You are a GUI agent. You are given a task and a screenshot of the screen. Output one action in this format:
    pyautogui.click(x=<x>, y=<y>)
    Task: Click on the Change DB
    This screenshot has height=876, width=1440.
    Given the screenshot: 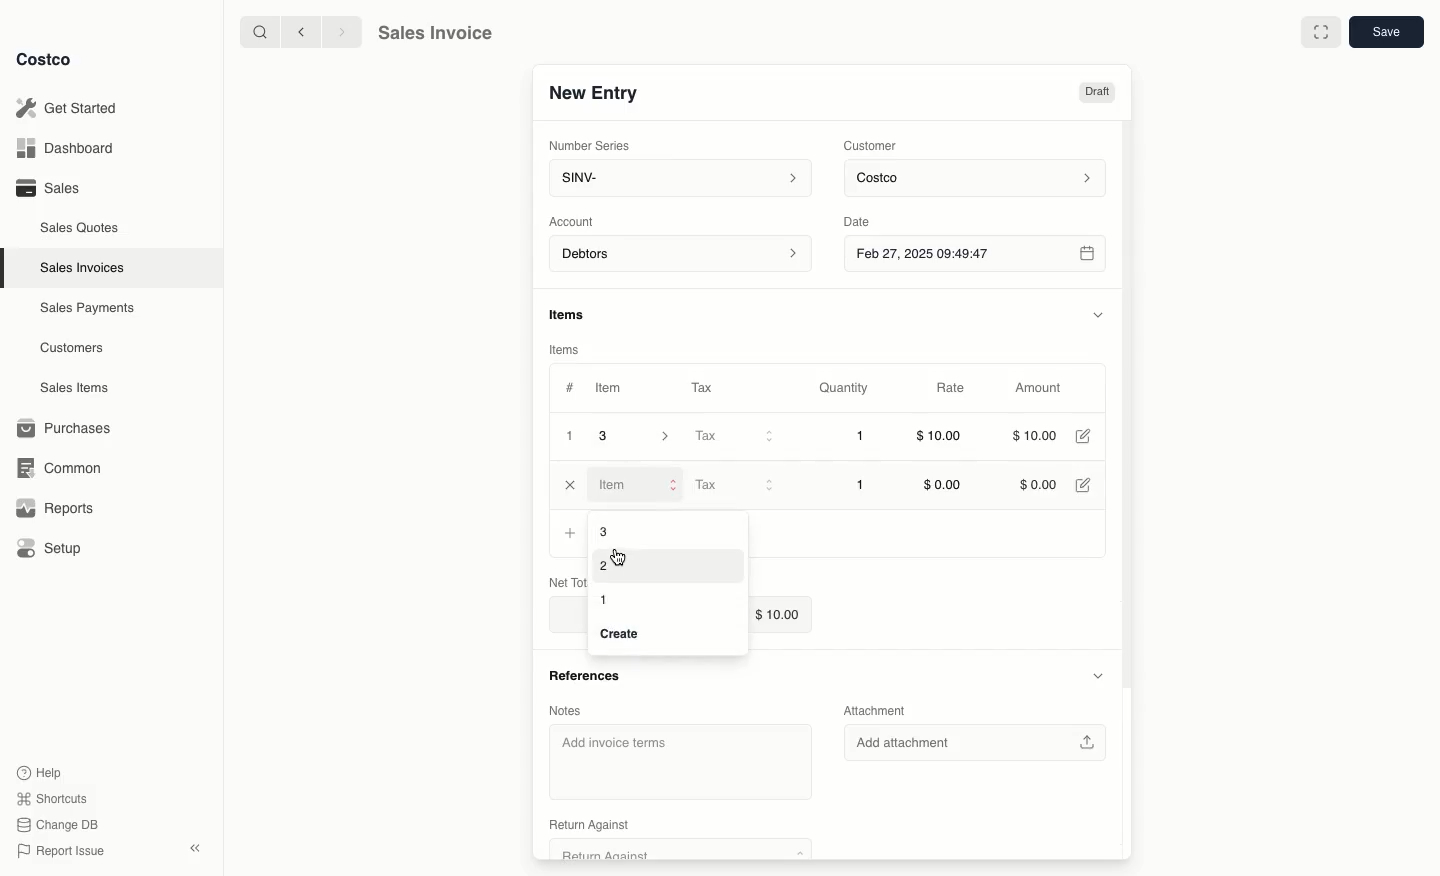 What is the action you would take?
    pyautogui.click(x=60, y=822)
    